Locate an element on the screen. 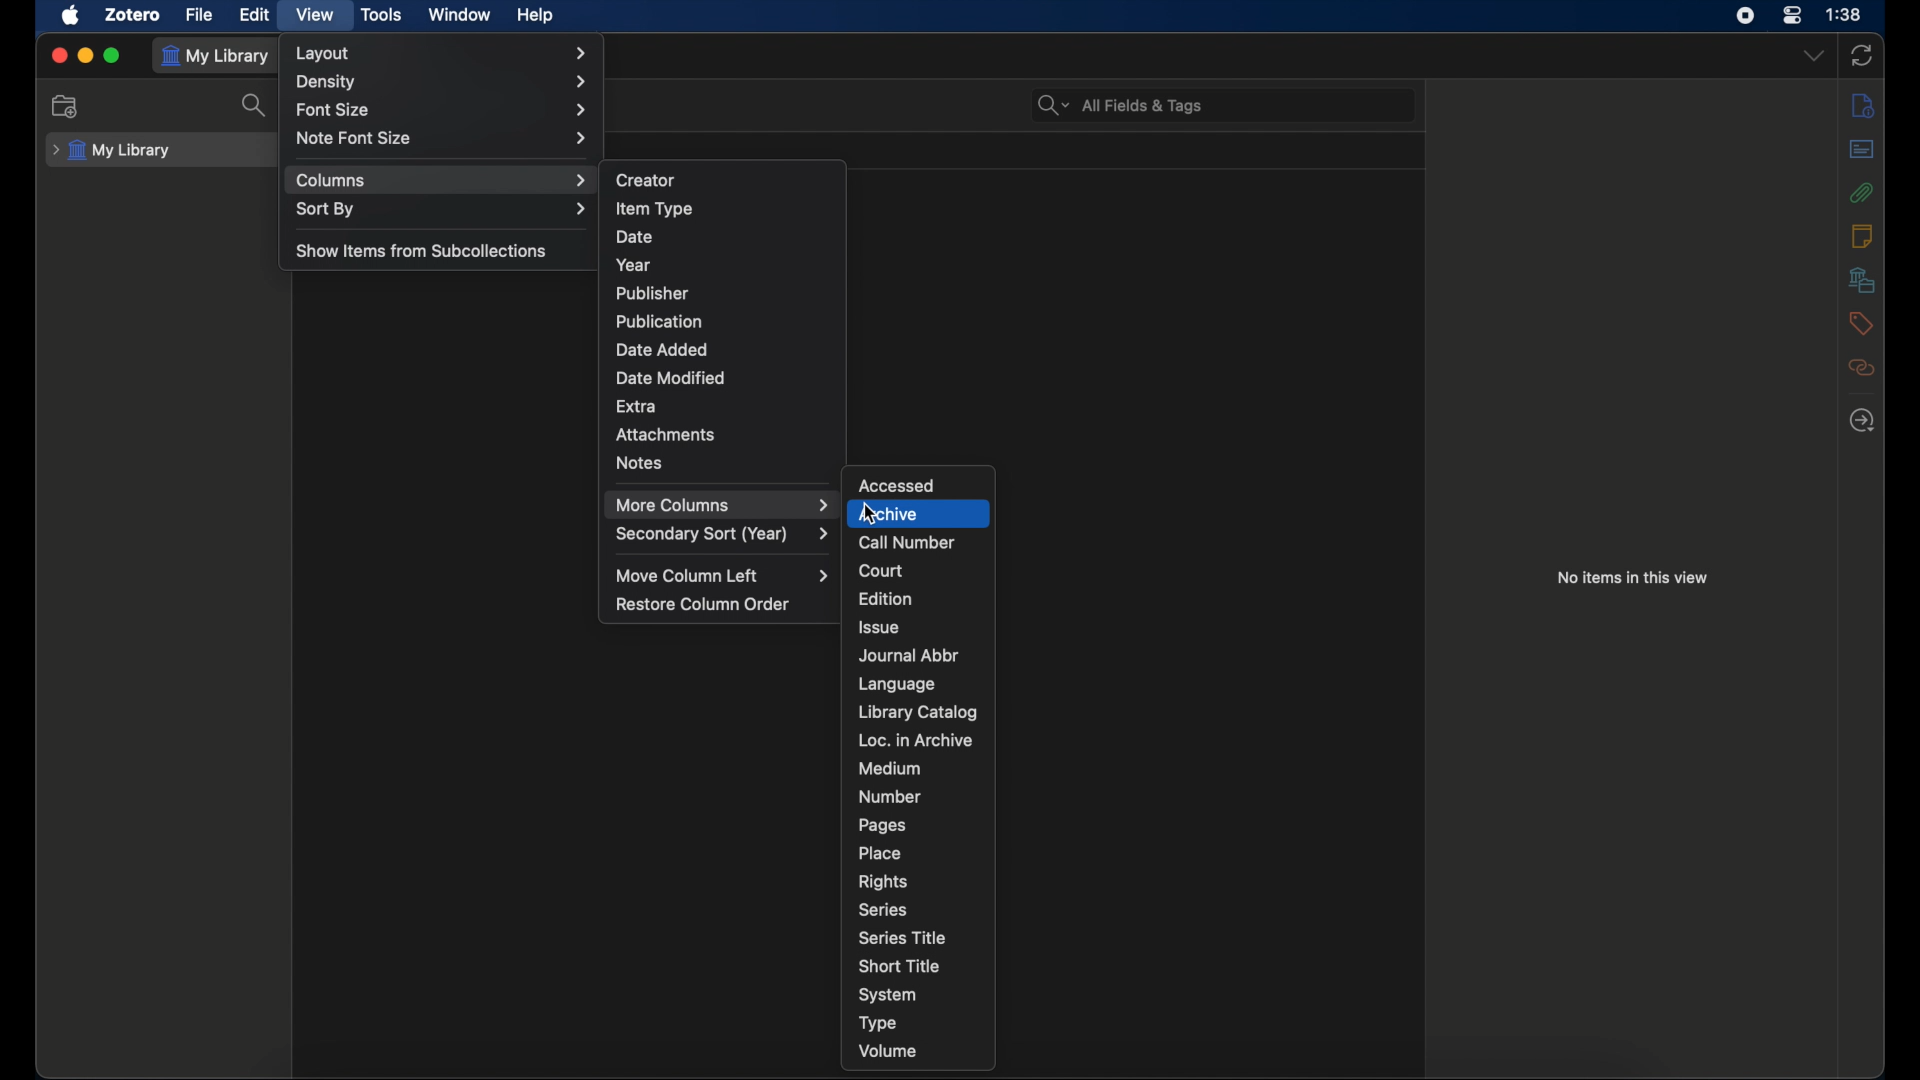  attachments is located at coordinates (1862, 192).